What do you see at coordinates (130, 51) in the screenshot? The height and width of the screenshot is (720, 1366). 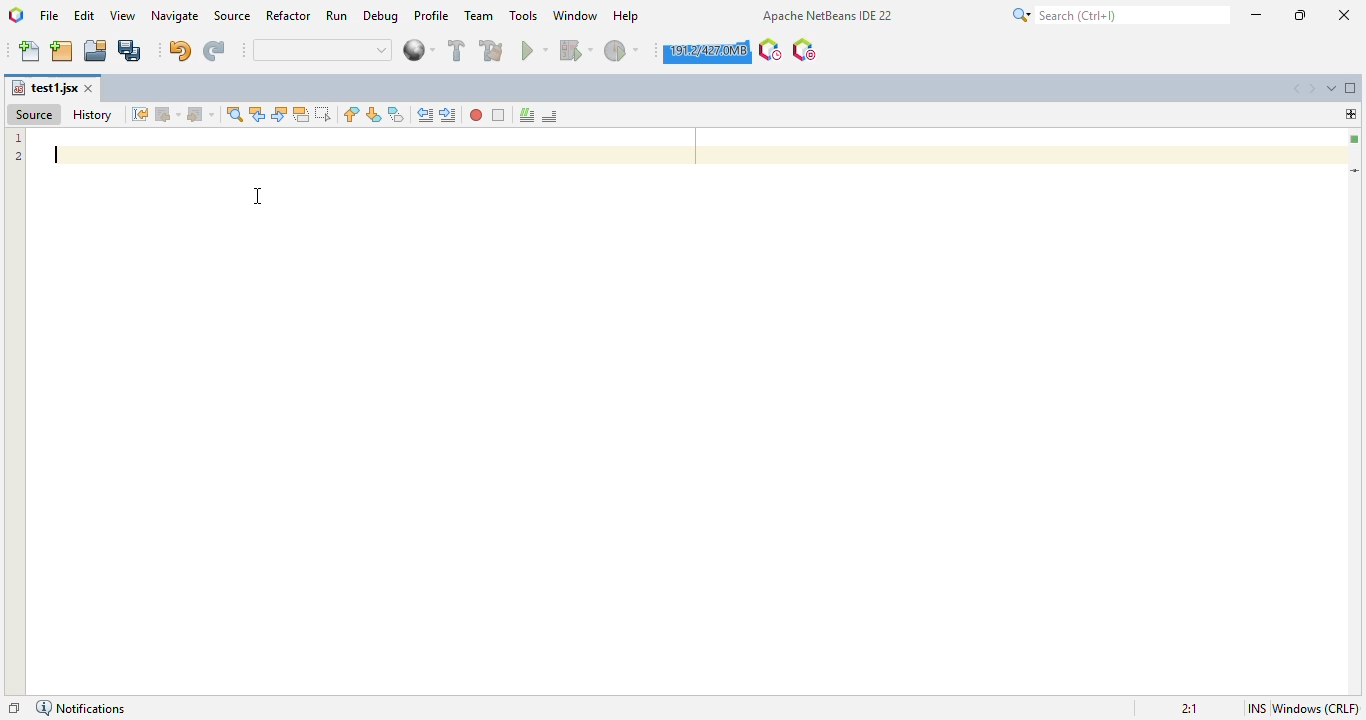 I see `save all` at bounding box center [130, 51].